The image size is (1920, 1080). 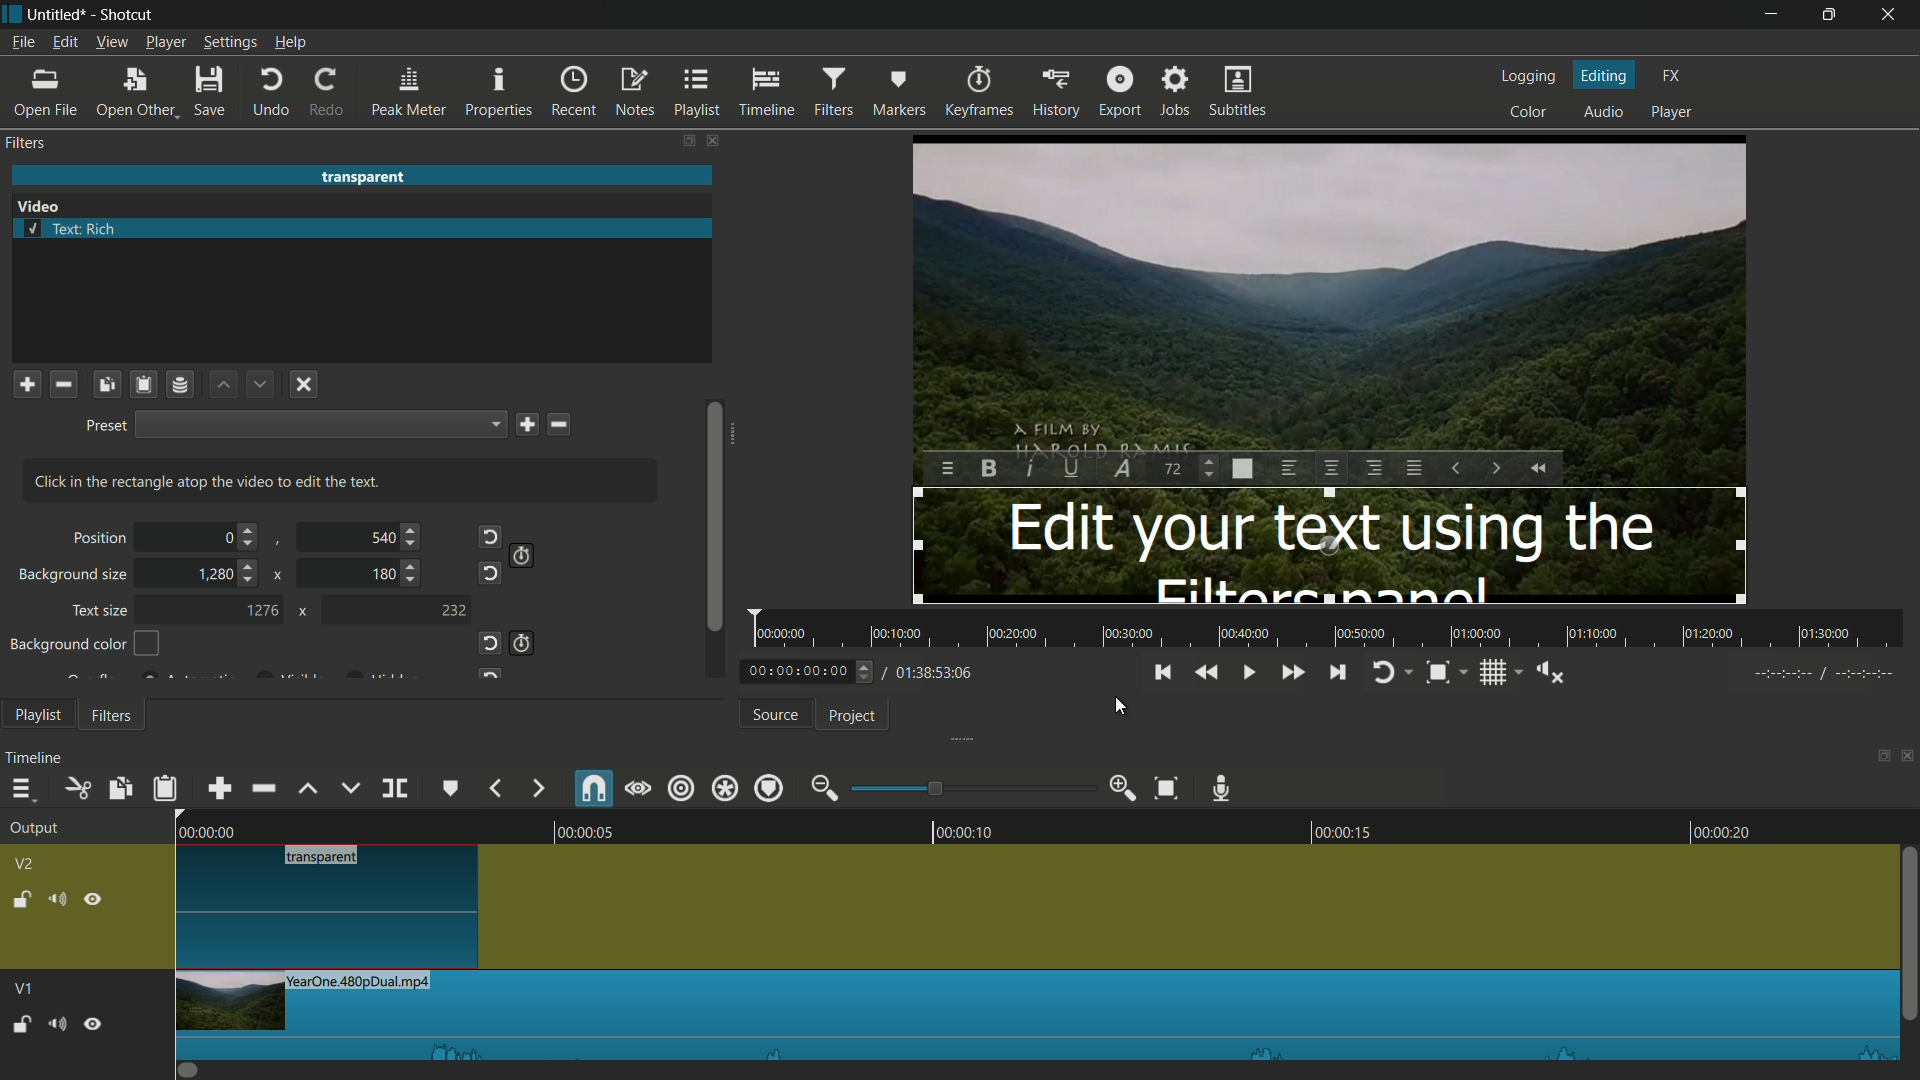 I want to click on filters, so click(x=832, y=93).